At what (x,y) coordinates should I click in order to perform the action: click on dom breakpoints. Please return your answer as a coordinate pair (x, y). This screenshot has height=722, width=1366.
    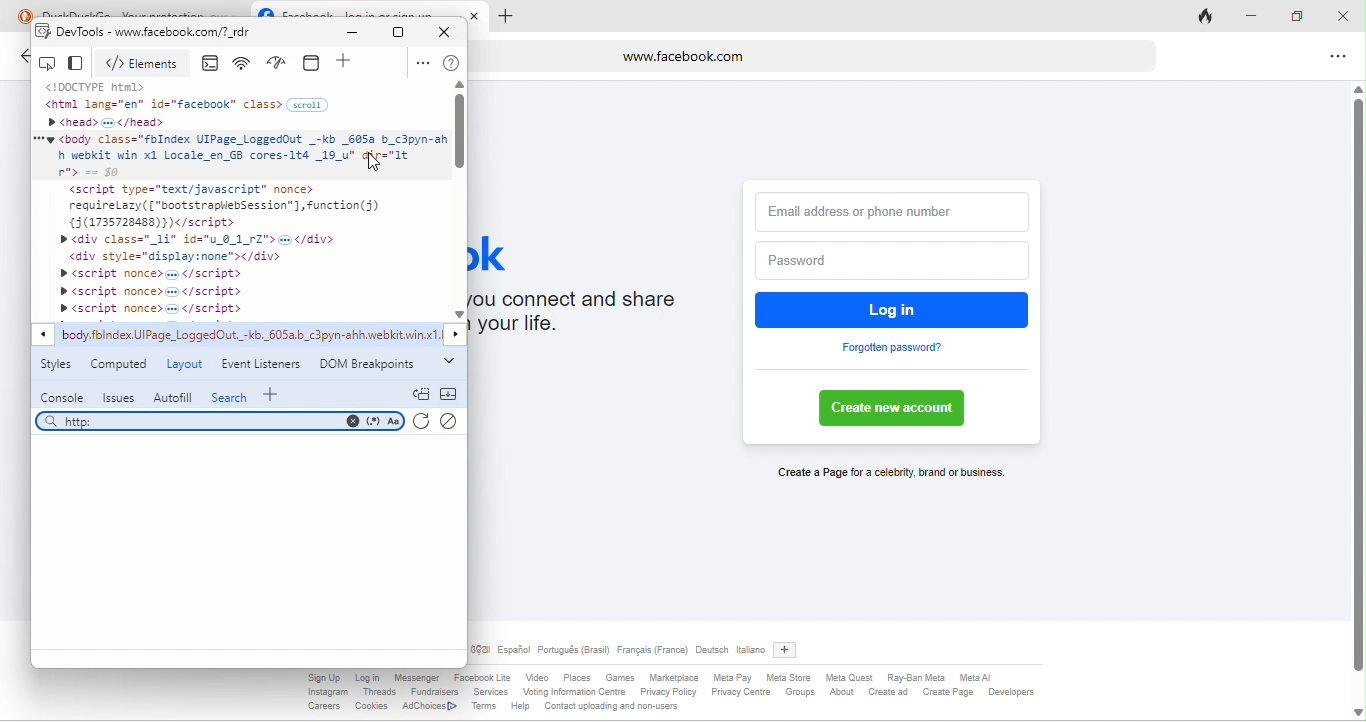
    Looking at the image, I should click on (372, 365).